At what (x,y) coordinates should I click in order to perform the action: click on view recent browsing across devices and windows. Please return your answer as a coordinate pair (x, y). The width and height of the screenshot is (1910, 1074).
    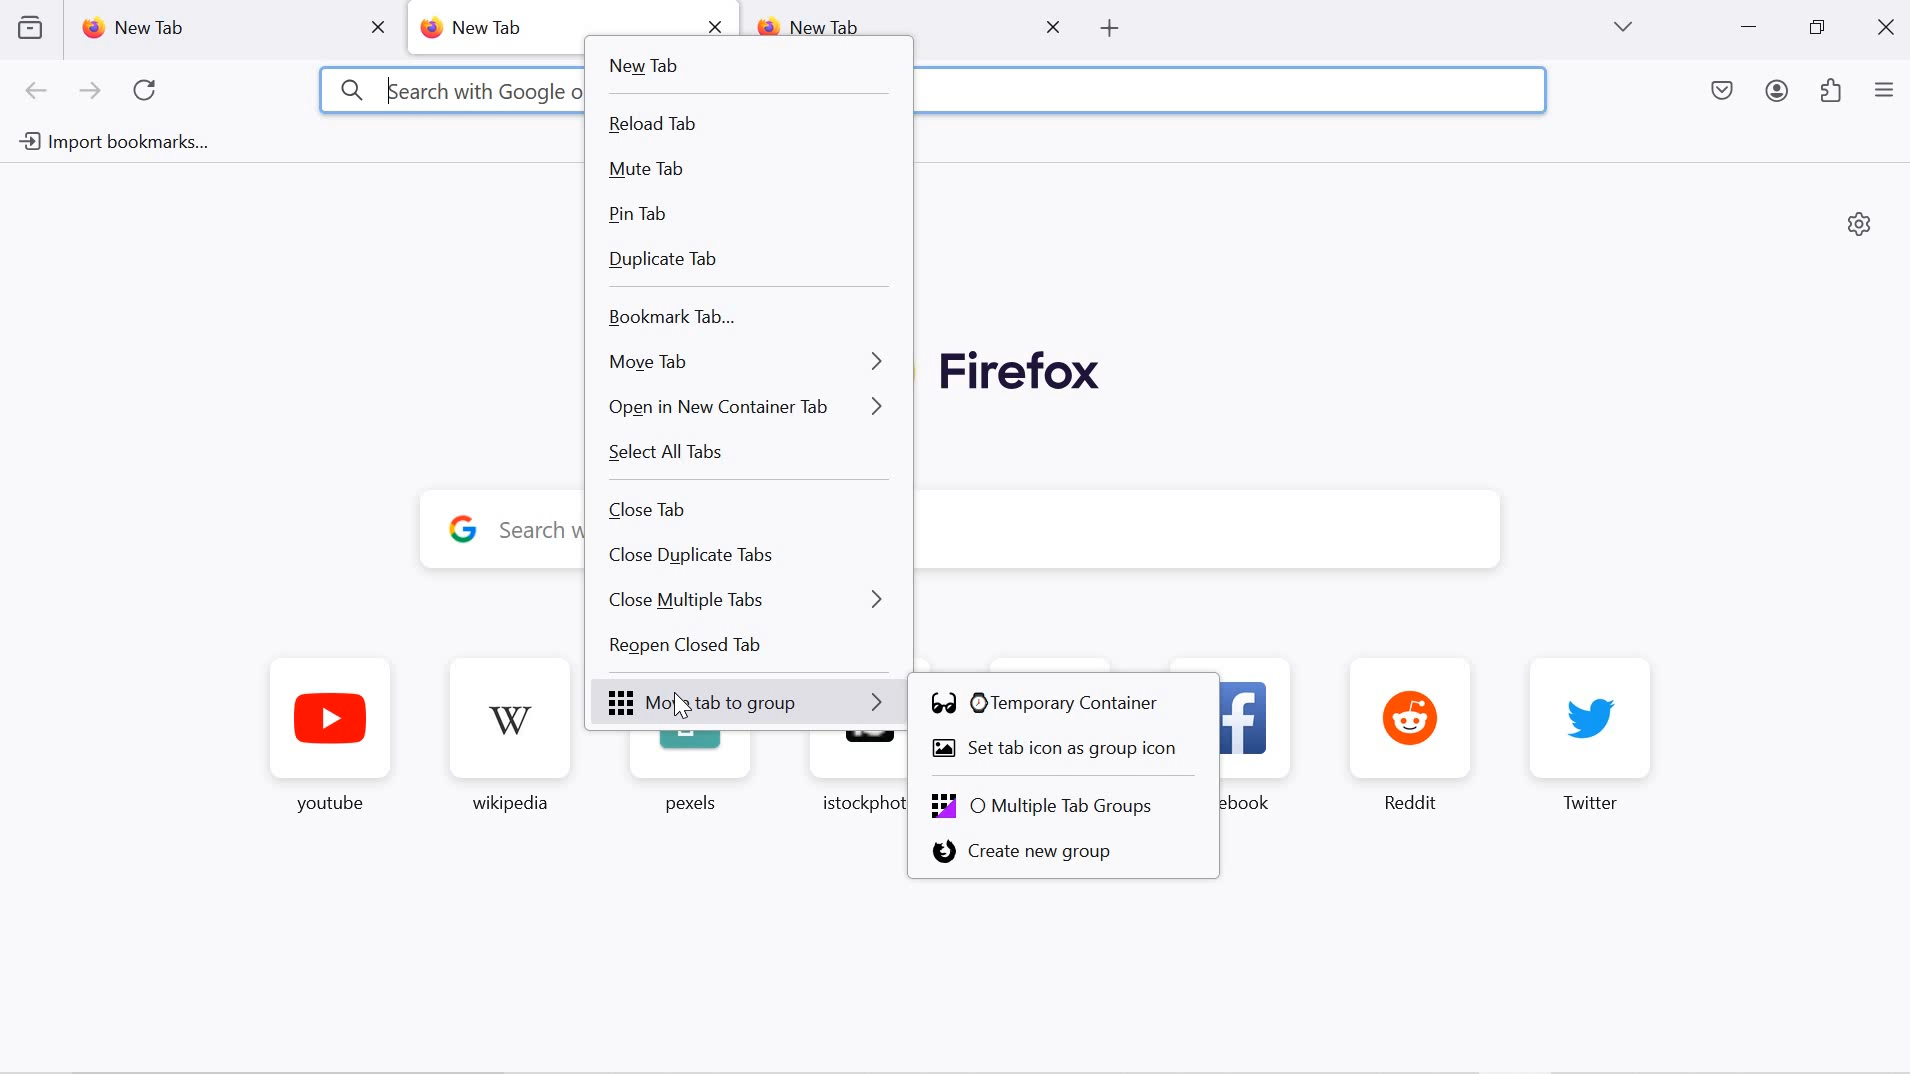
    Looking at the image, I should click on (29, 27).